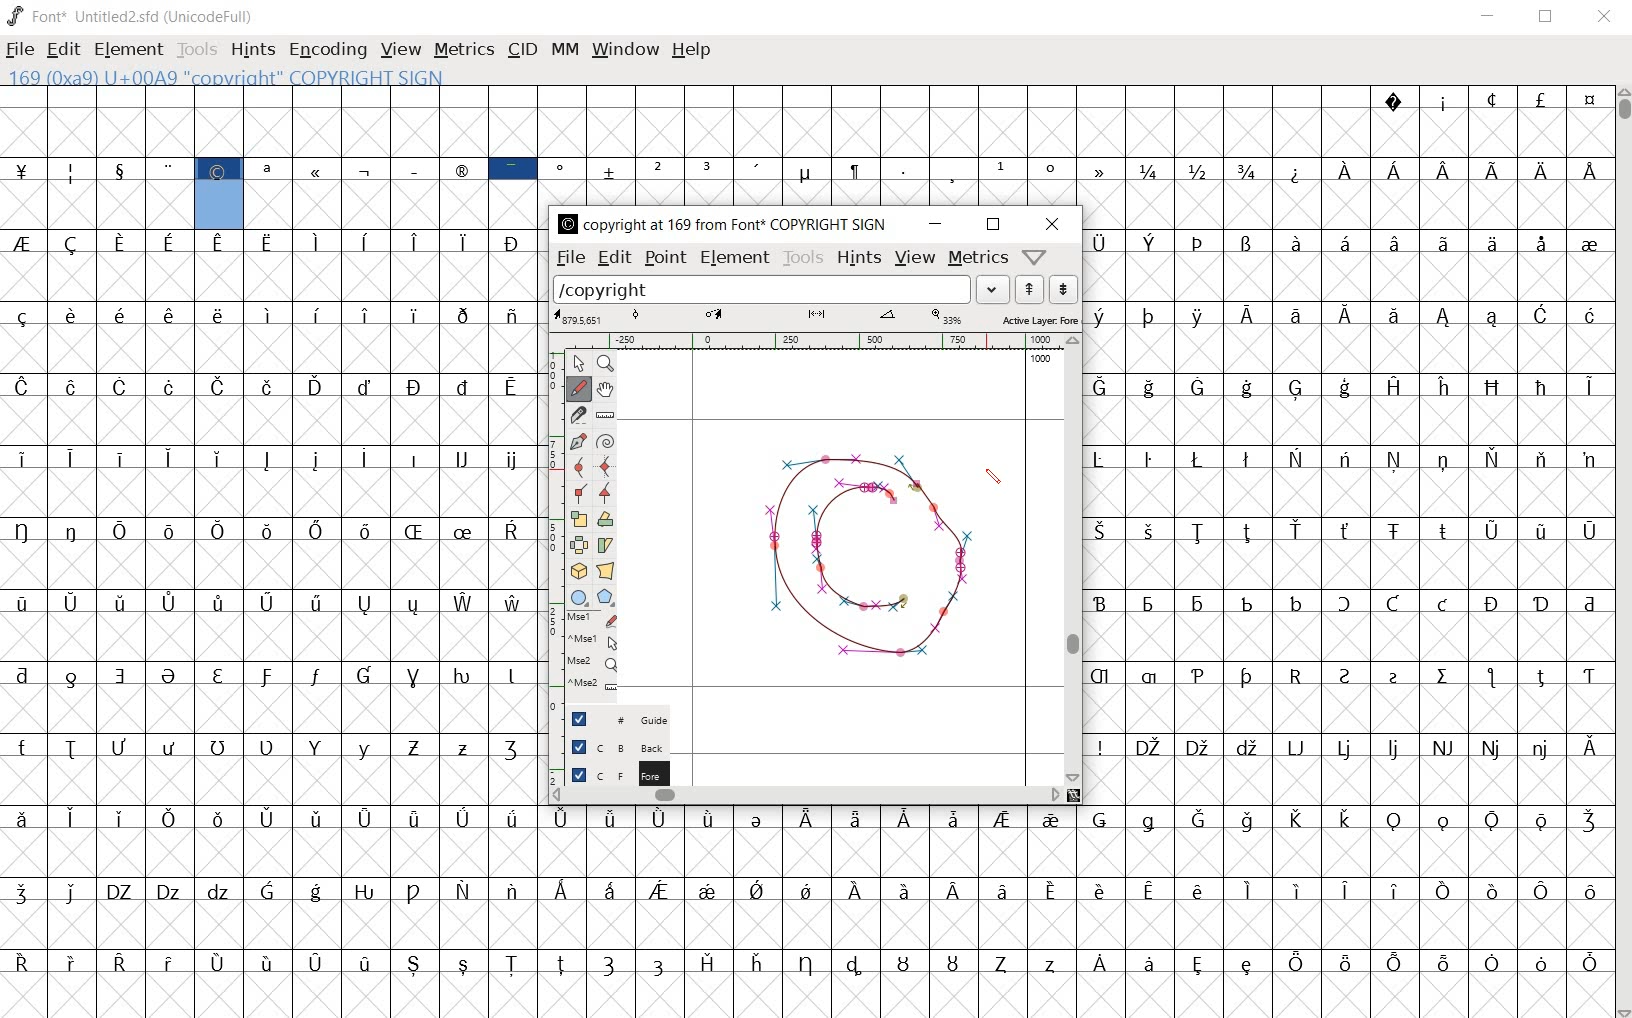 The height and width of the screenshot is (1018, 1632). Describe the element at coordinates (691, 50) in the screenshot. I see `help` at that location.